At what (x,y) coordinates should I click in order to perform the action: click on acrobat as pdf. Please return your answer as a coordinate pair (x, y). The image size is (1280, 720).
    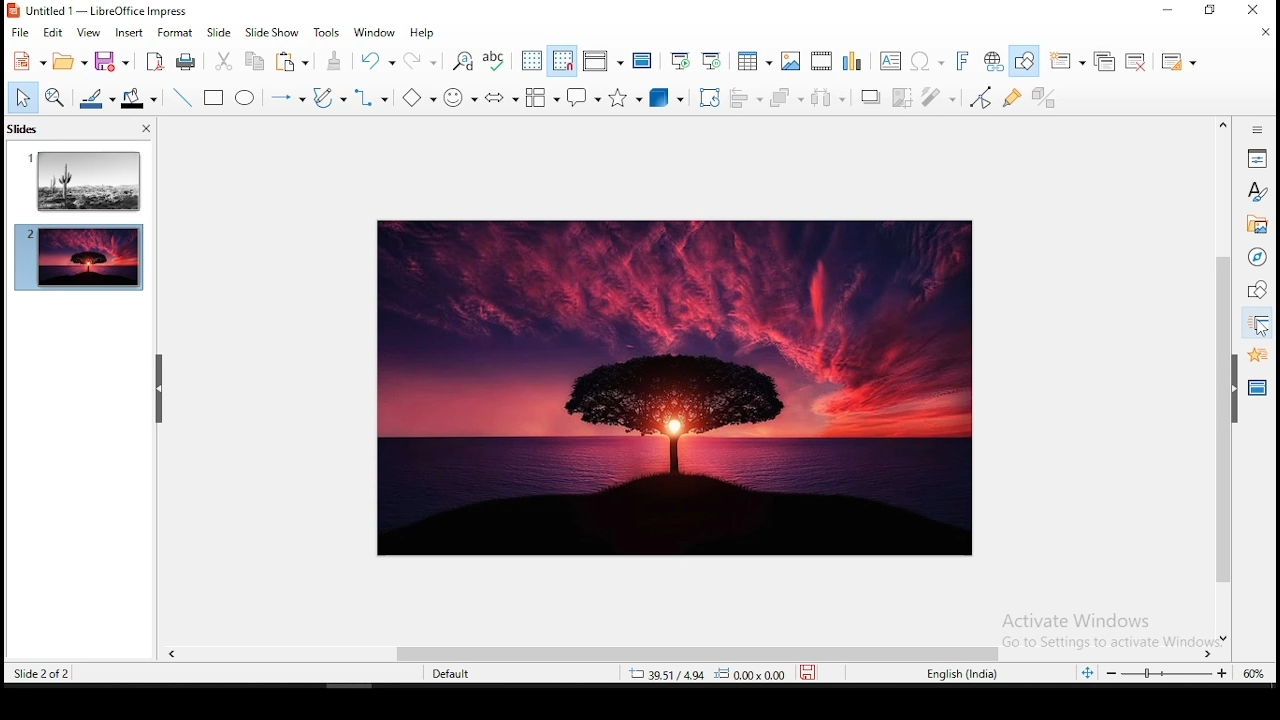
    Looking at the image, I should click on (155, 61).